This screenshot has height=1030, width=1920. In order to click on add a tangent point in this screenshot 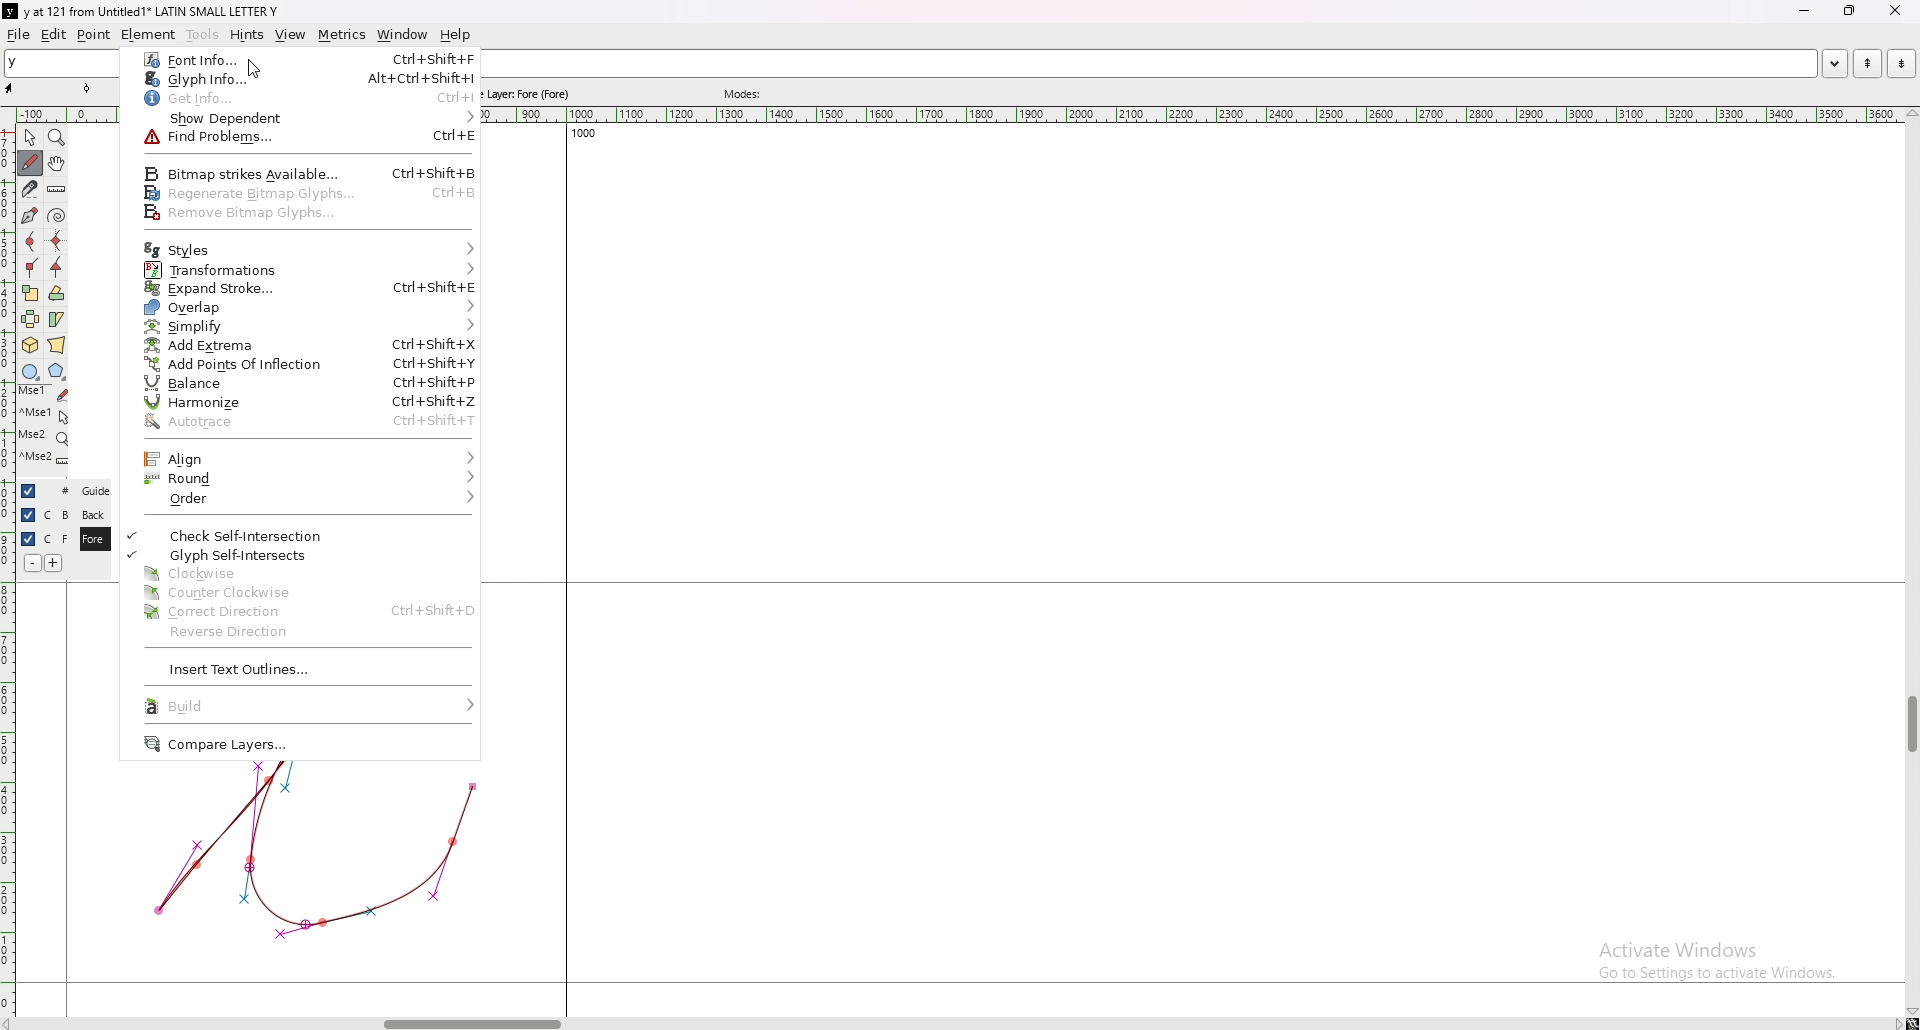, I will do `click(57, 268)`.